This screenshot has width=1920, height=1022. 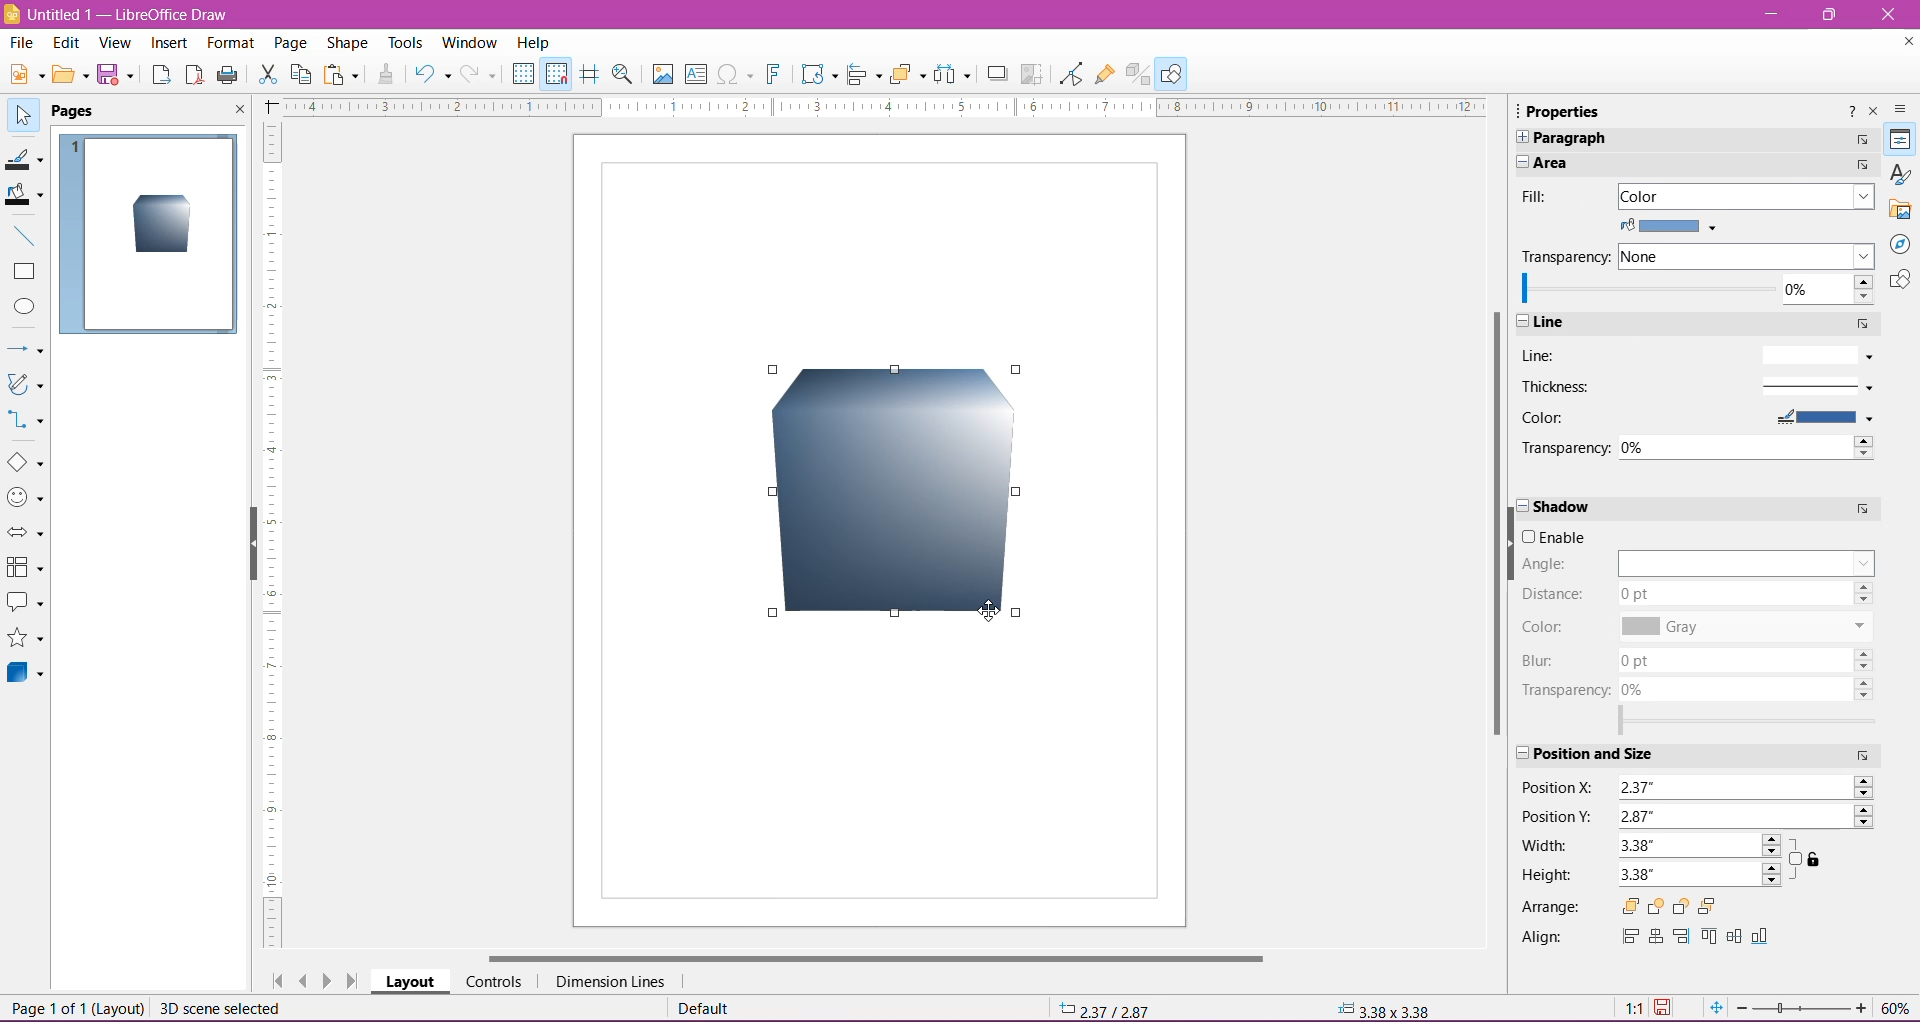 I want to click on Curves and Polygons, so click(x=25, y=386).